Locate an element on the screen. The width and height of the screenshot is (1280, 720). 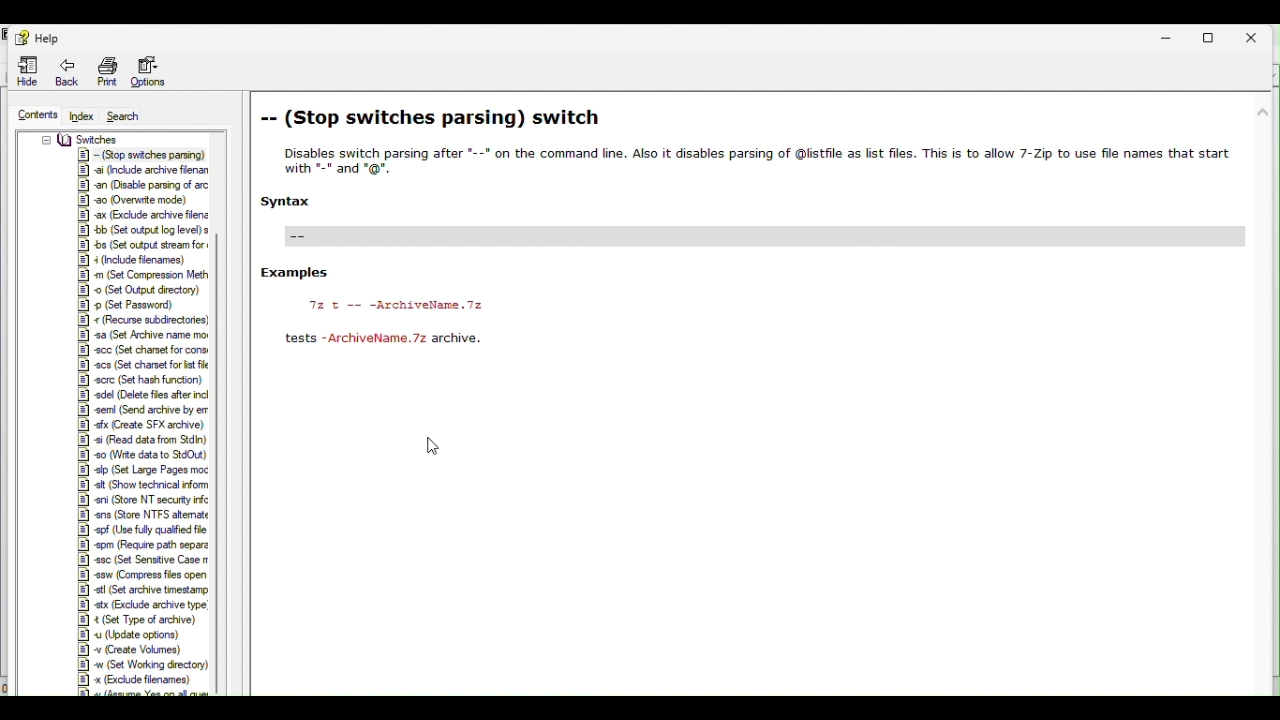
 is located at coordinates (144, 394).